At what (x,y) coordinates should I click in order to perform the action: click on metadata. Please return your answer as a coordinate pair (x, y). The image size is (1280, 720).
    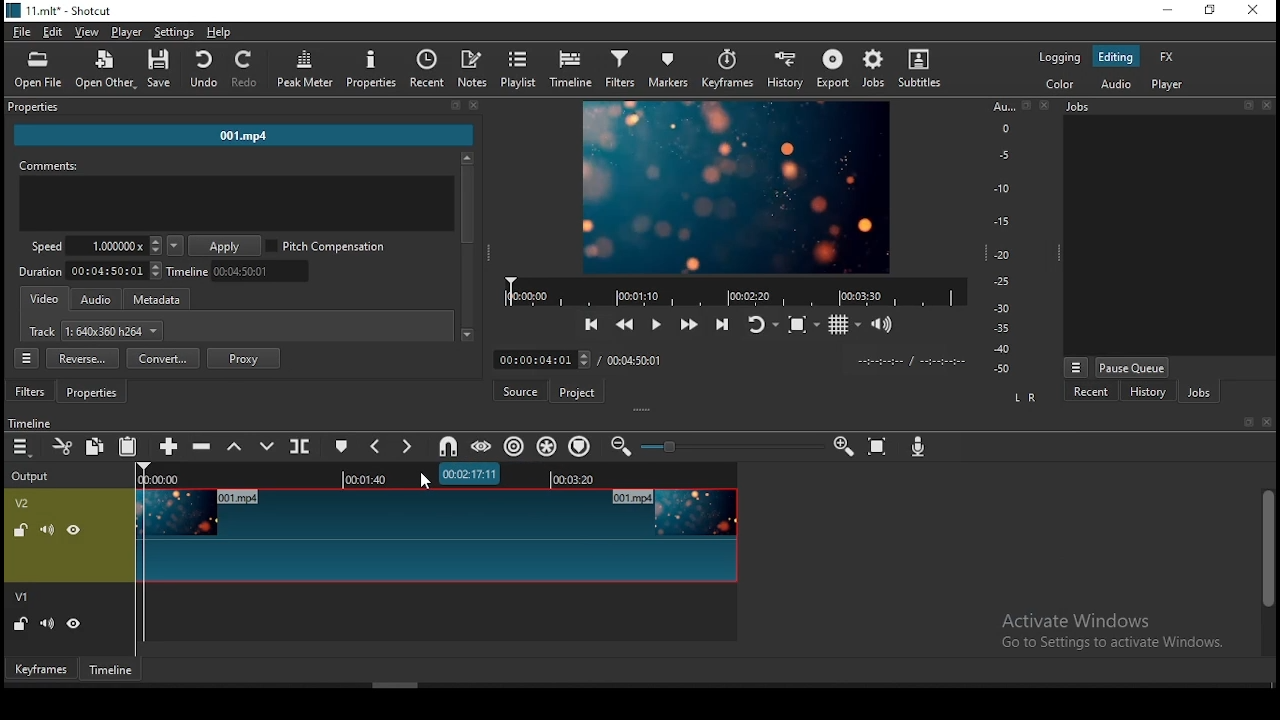
    Looking at the image, I should click on (163, 300).